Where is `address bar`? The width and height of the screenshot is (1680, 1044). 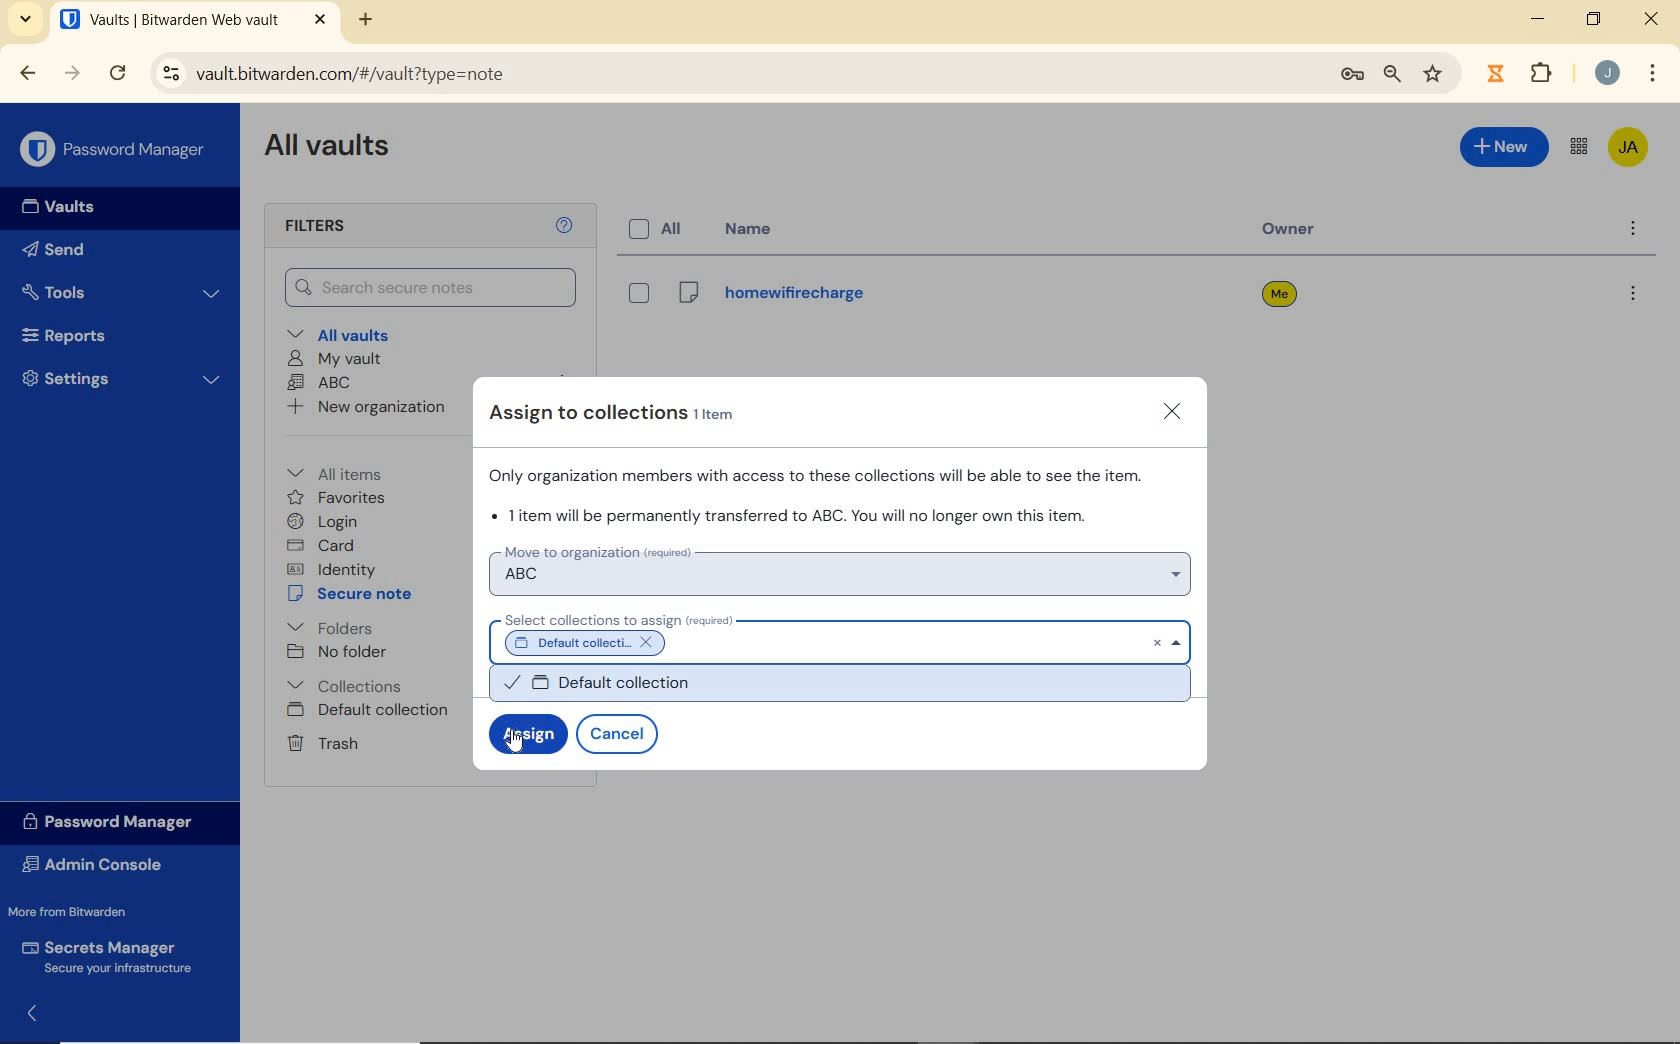
address bar is located at coordinates (730, 75).